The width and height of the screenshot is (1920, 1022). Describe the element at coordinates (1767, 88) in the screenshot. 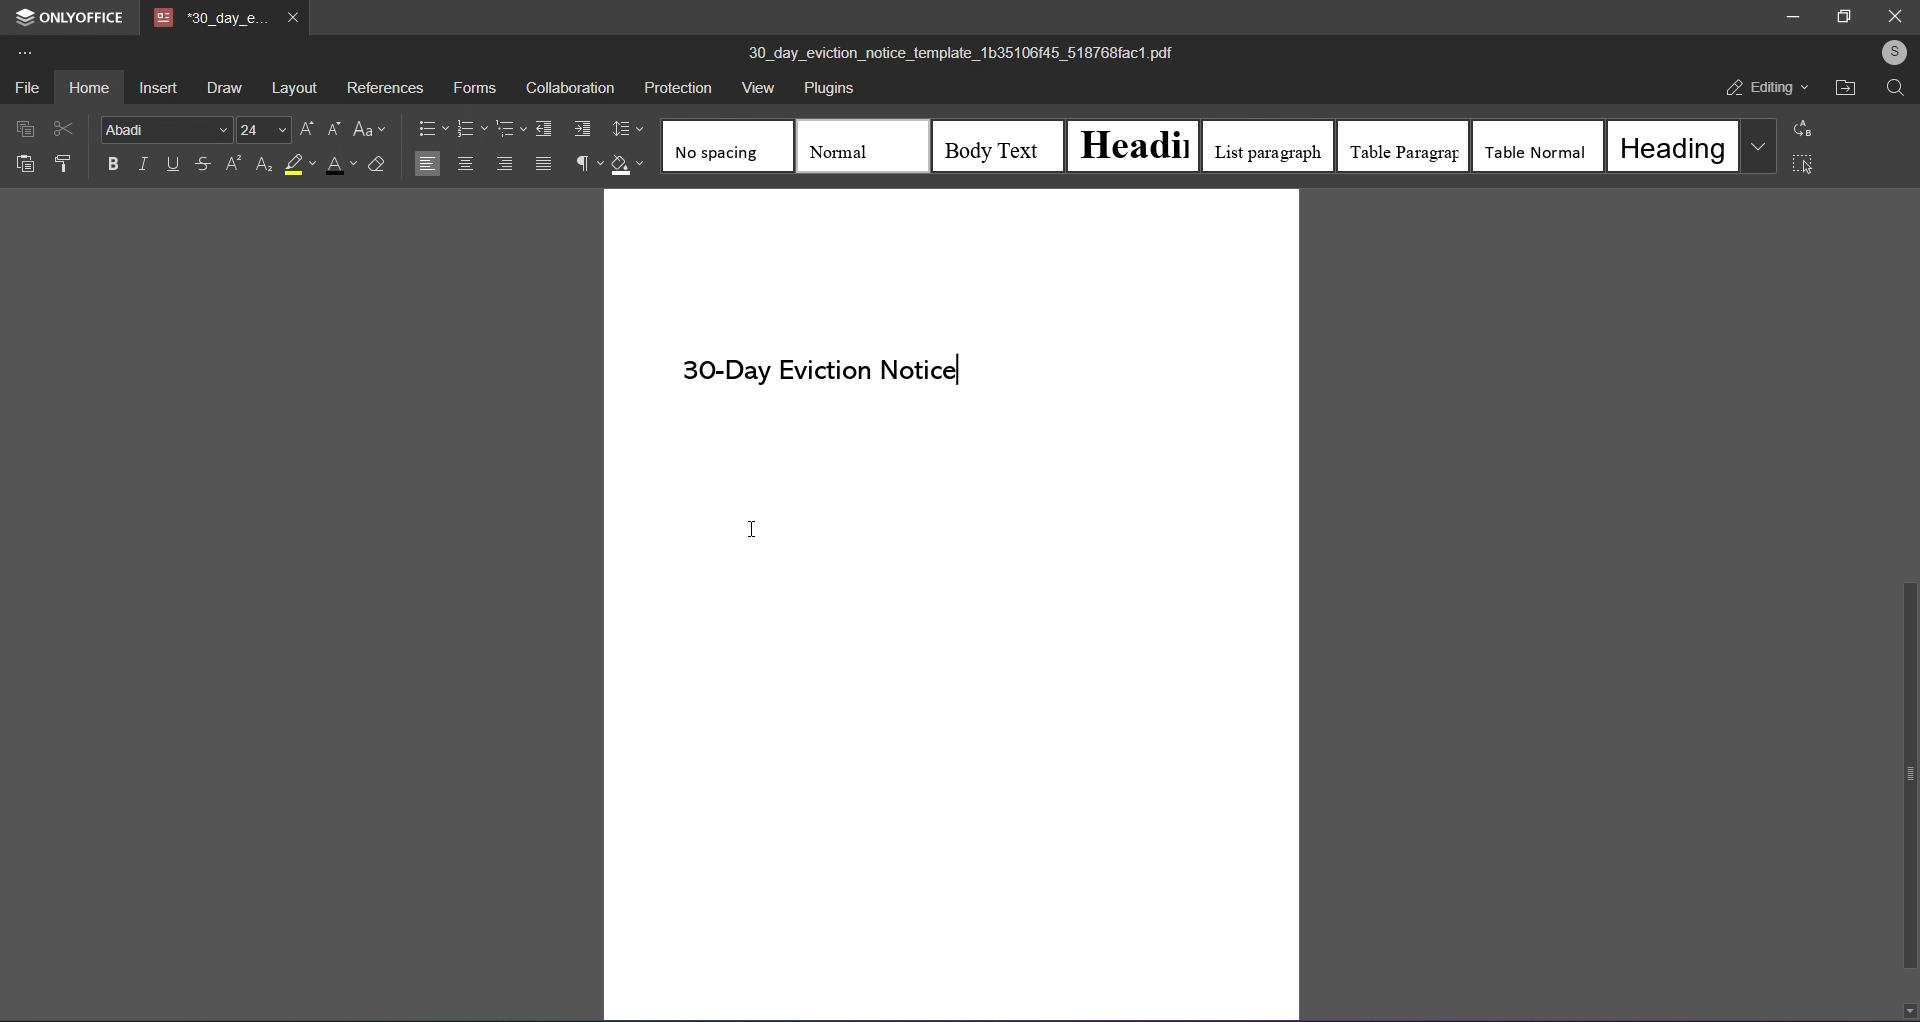

I see `editing` at that location.